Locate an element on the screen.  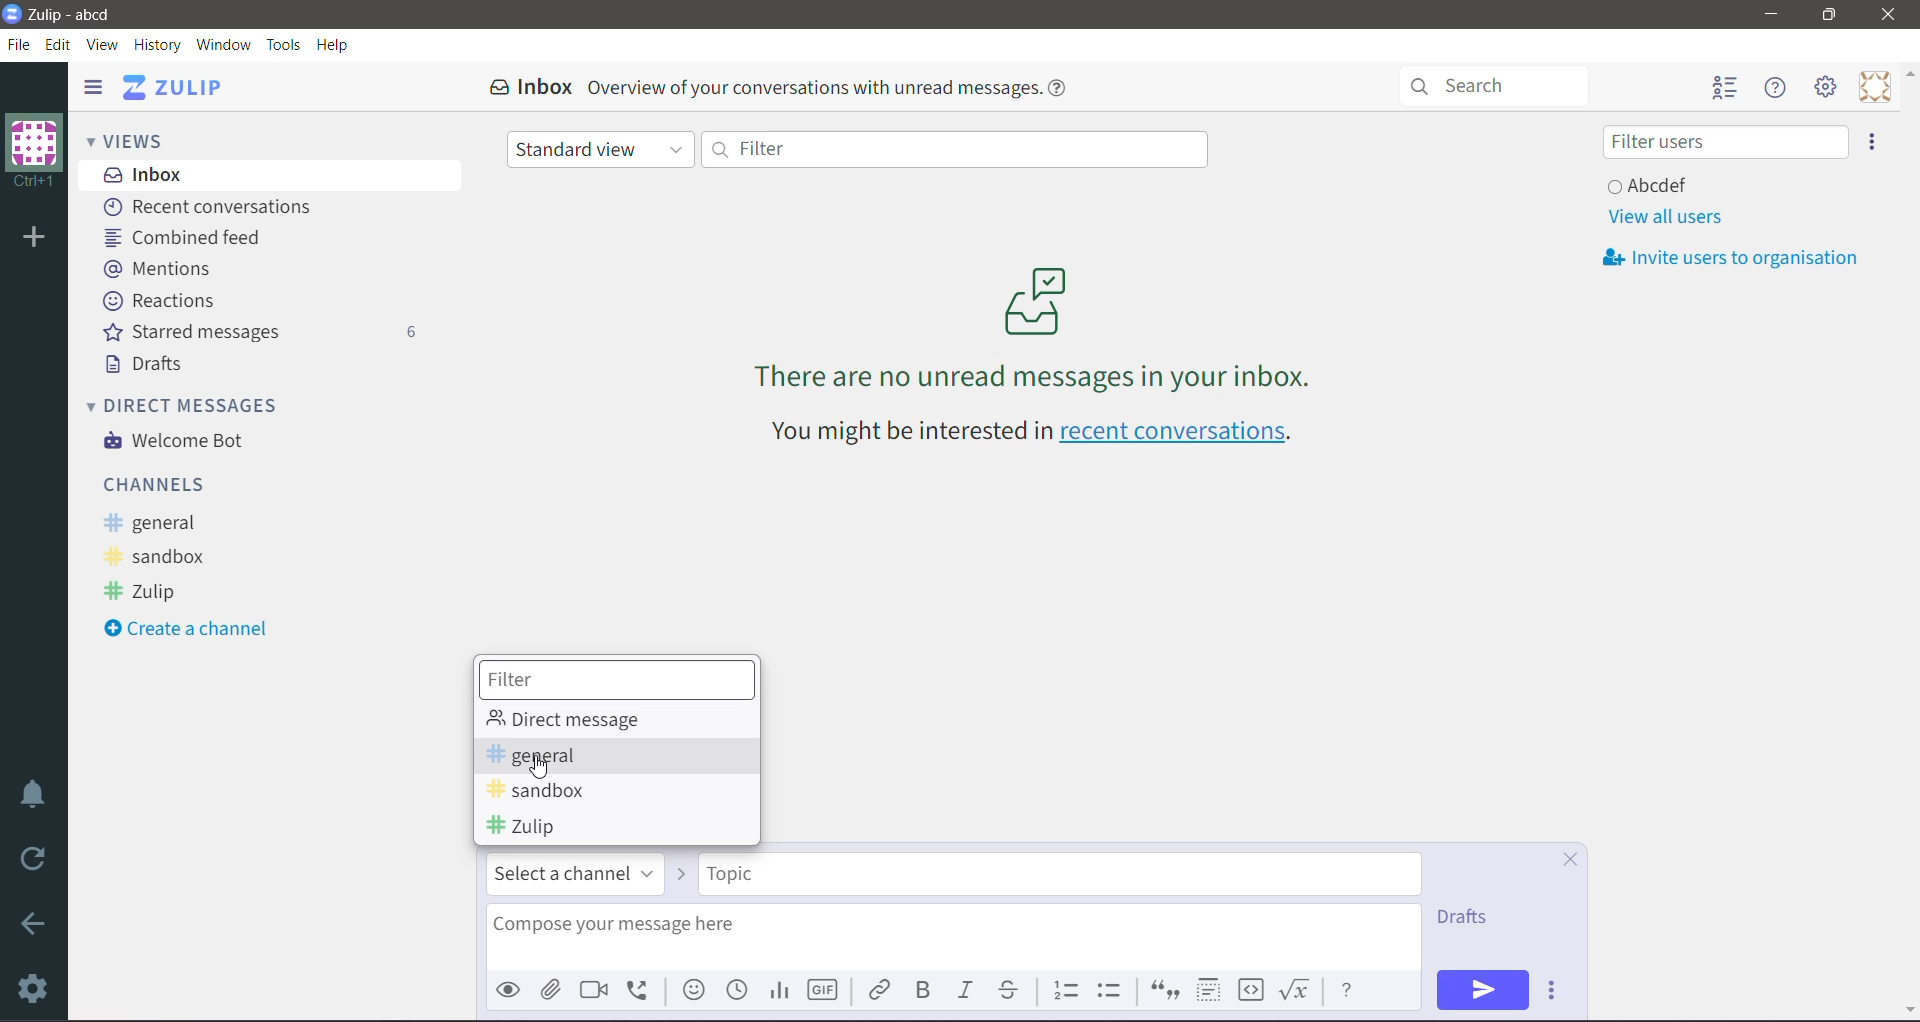
History is located at coordinates (159, 46).